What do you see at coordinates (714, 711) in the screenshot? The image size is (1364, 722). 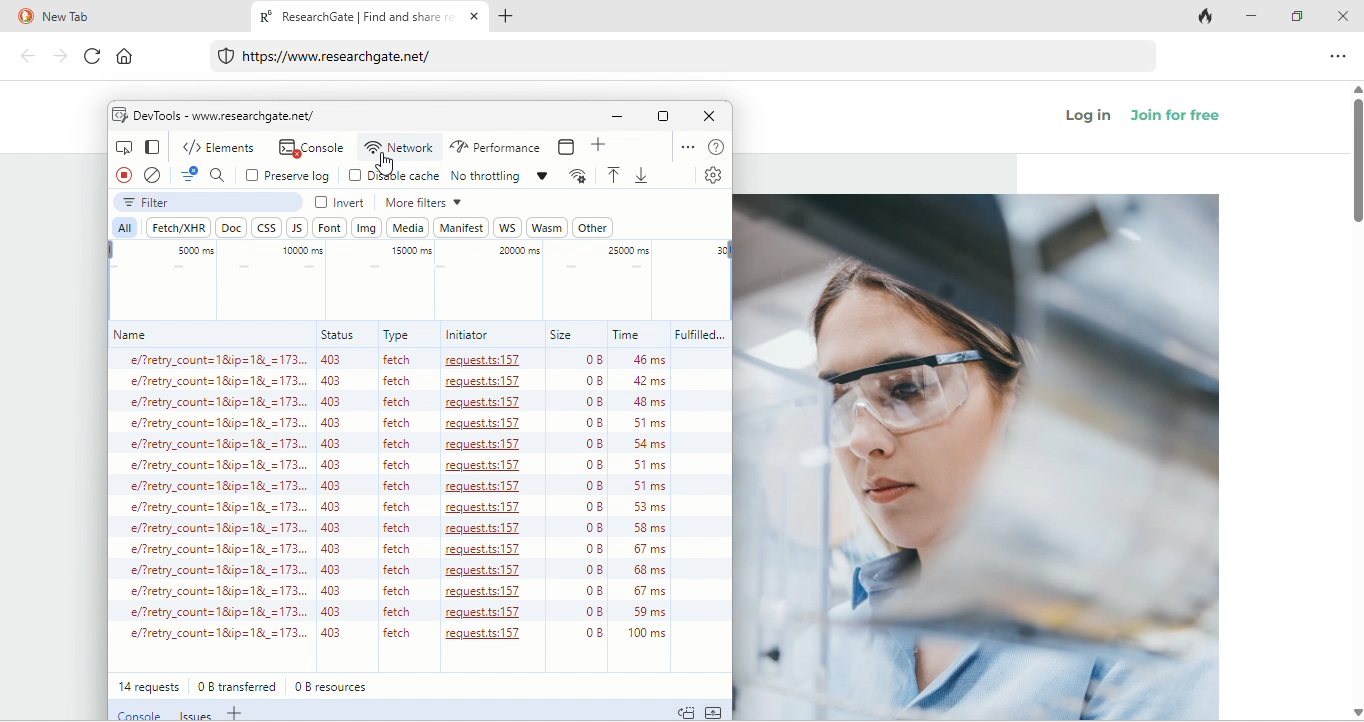 I see `expand` at bounding box center [714, 711].